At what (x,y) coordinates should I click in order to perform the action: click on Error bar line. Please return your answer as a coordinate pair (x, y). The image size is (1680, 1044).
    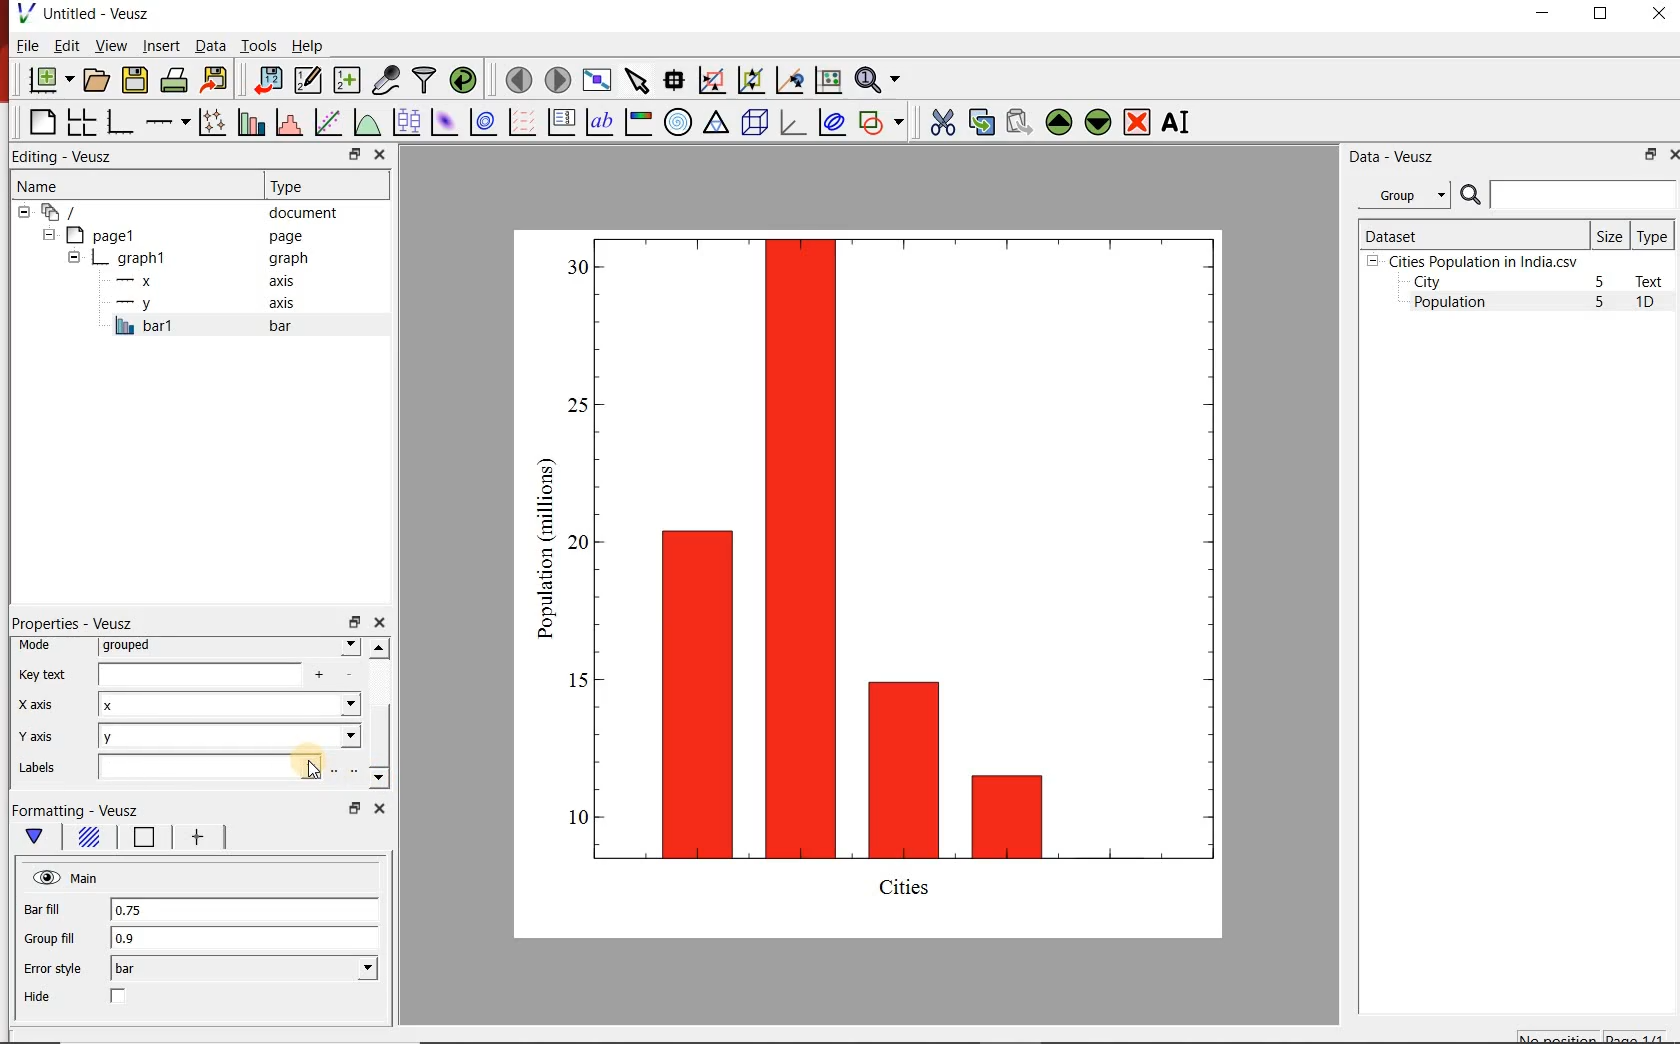
    Looking at the image, I should click on (194, 840).